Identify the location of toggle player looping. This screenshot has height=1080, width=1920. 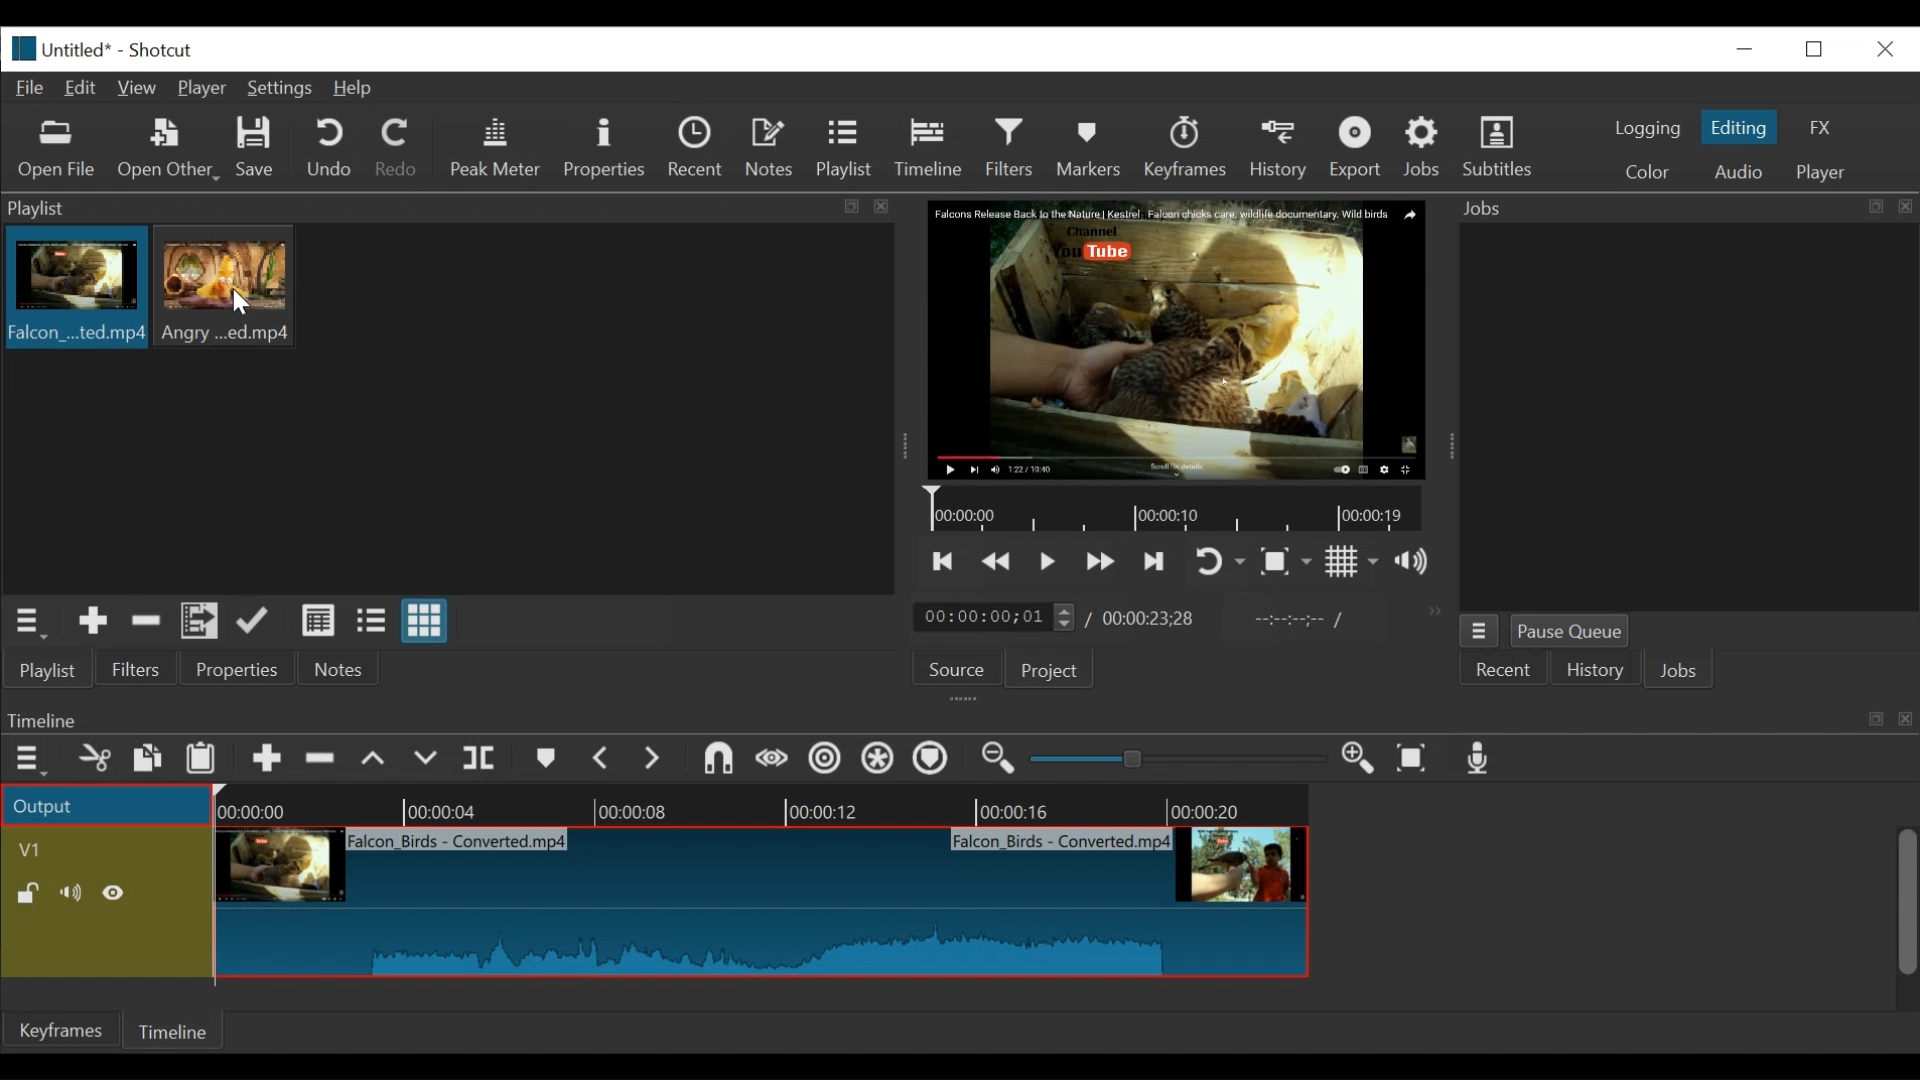
(1220, 563).